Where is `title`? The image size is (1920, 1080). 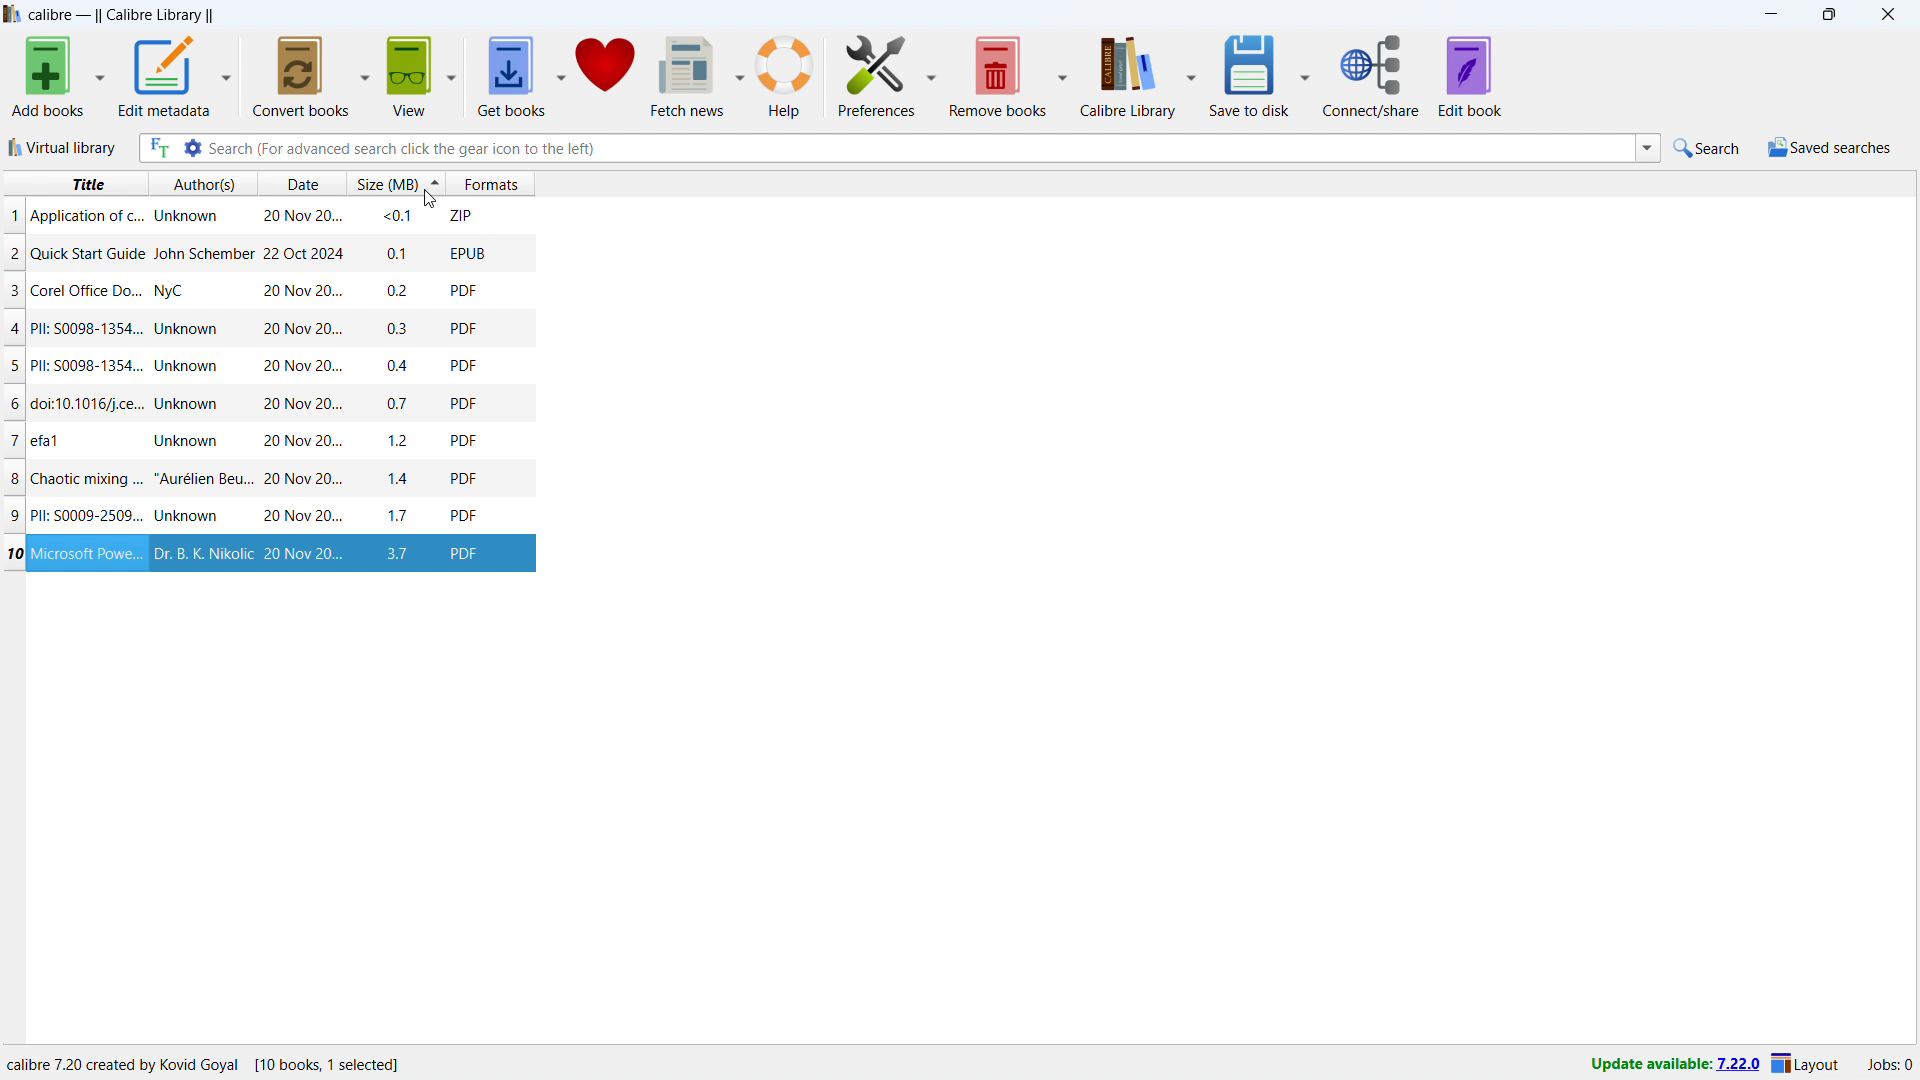 title is located at coordinates (88, 327).